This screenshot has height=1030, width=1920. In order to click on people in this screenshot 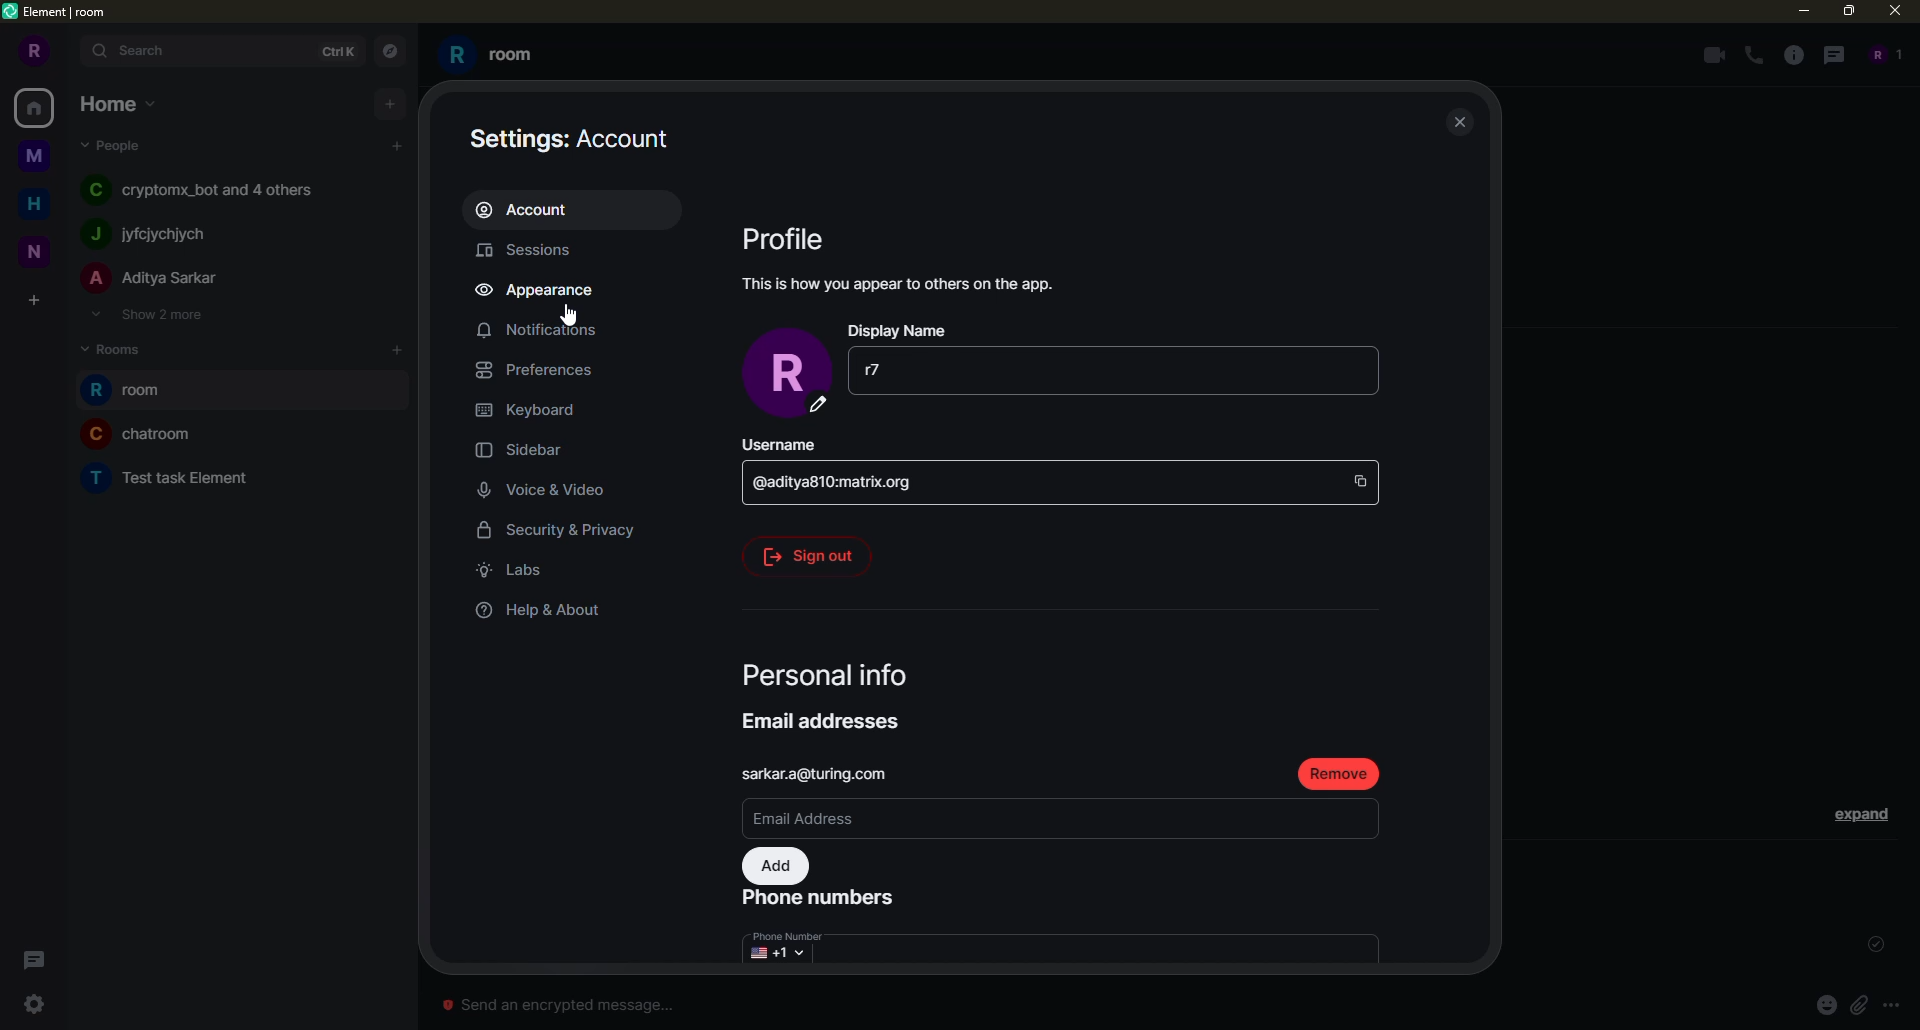, I will do `click(1882, 54)`.